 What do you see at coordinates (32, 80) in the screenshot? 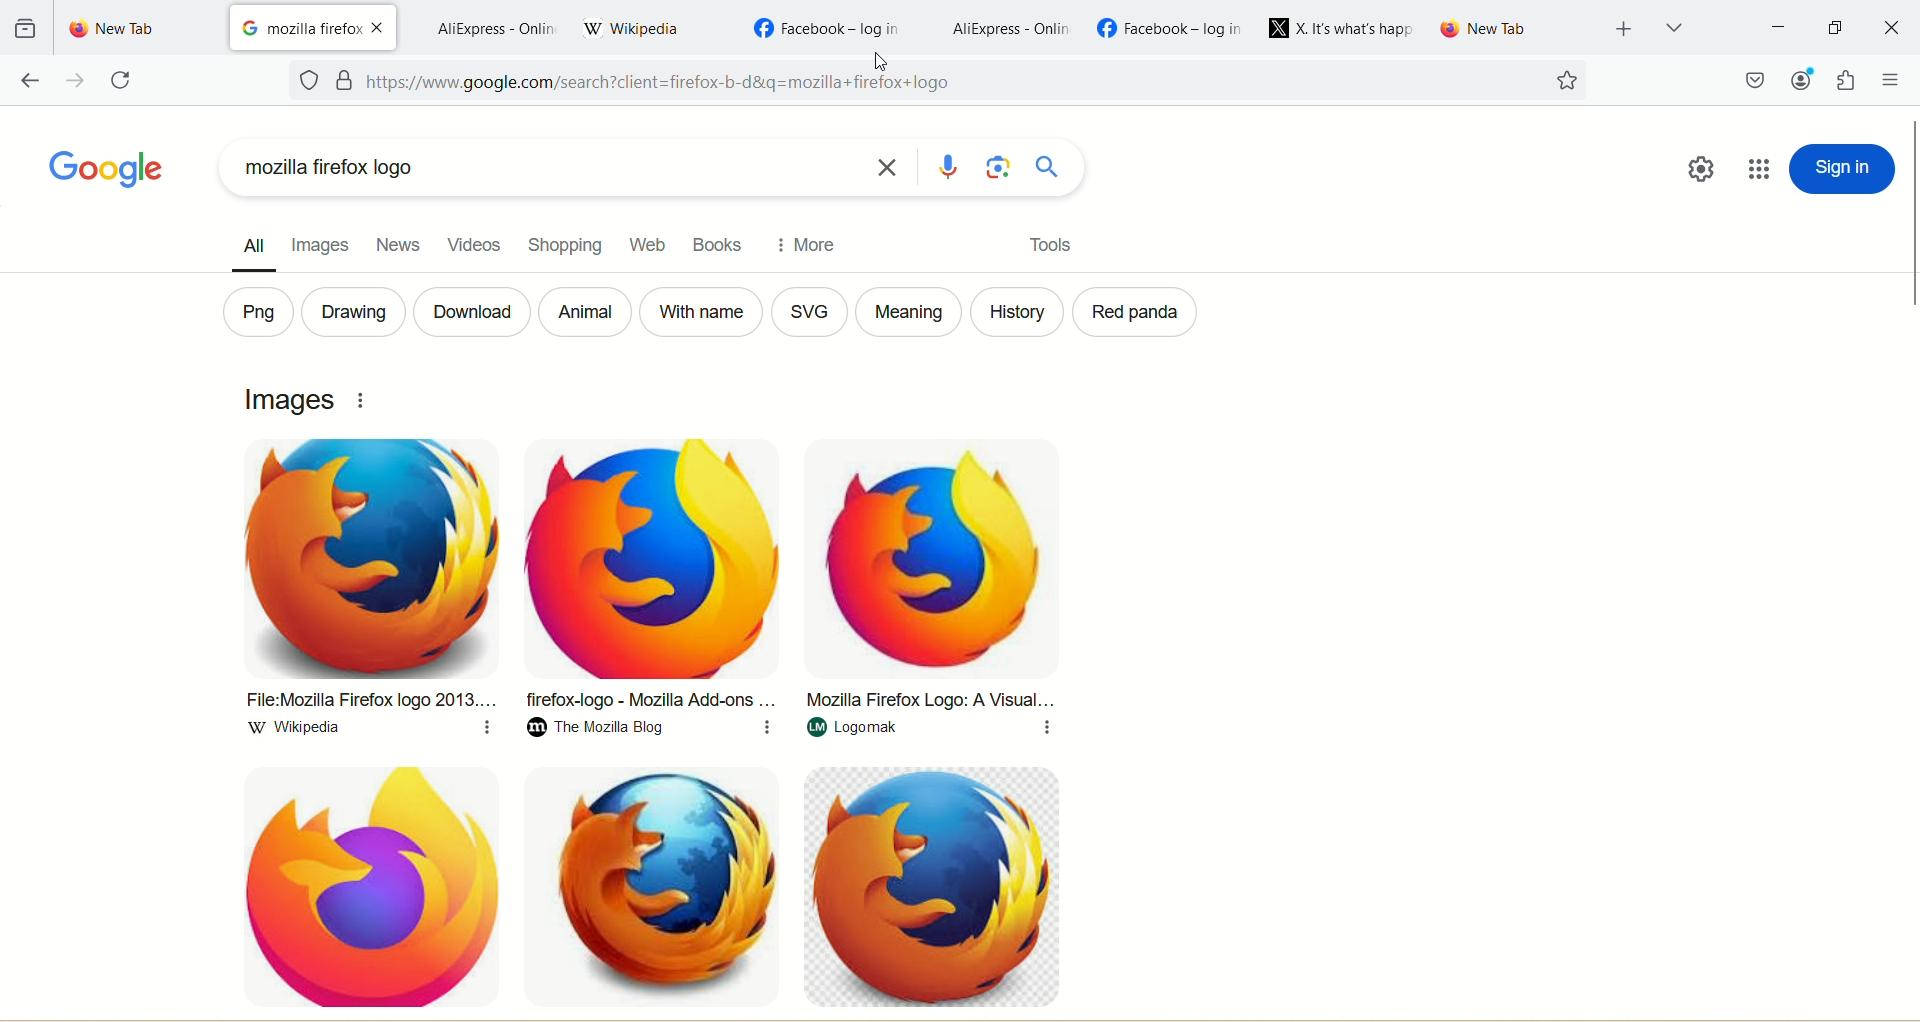
I see `go back one page` at bounding box center [32, 80].